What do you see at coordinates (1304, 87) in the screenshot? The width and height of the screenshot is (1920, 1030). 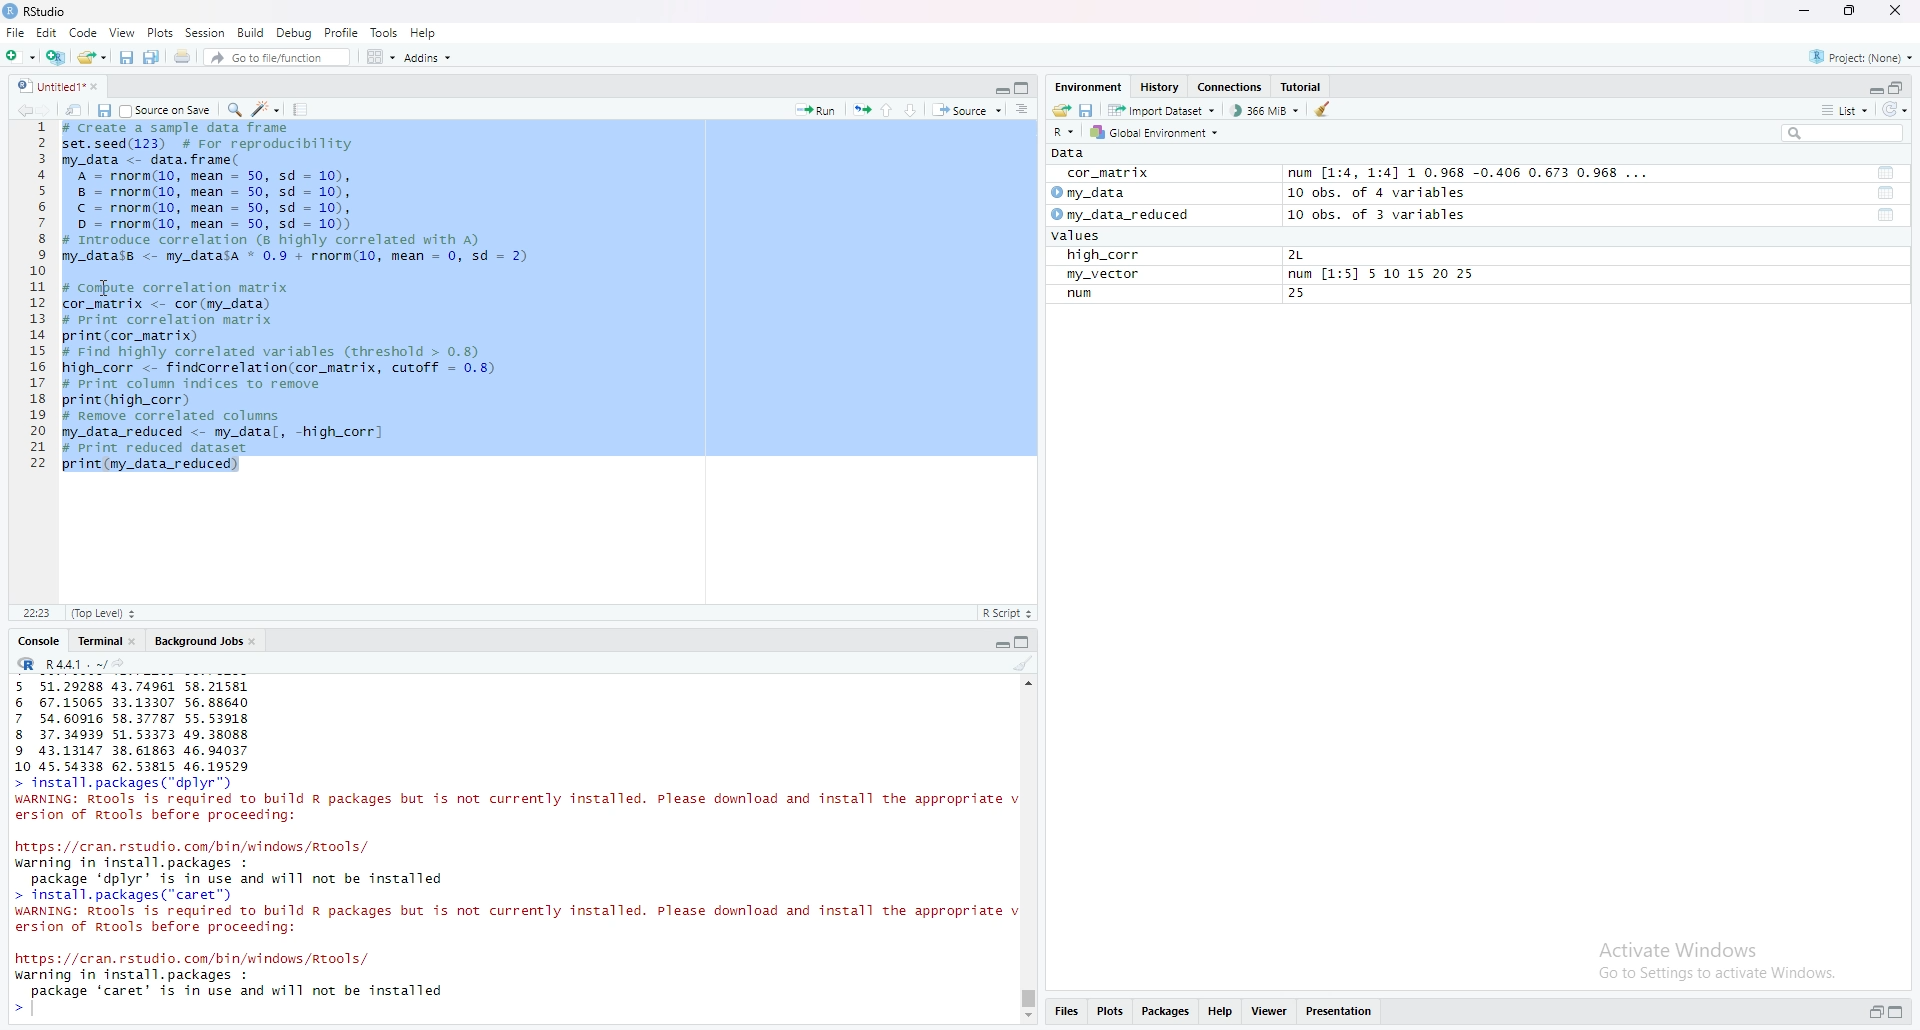 I see `Tutorial` at bounding box center [1304, 87].